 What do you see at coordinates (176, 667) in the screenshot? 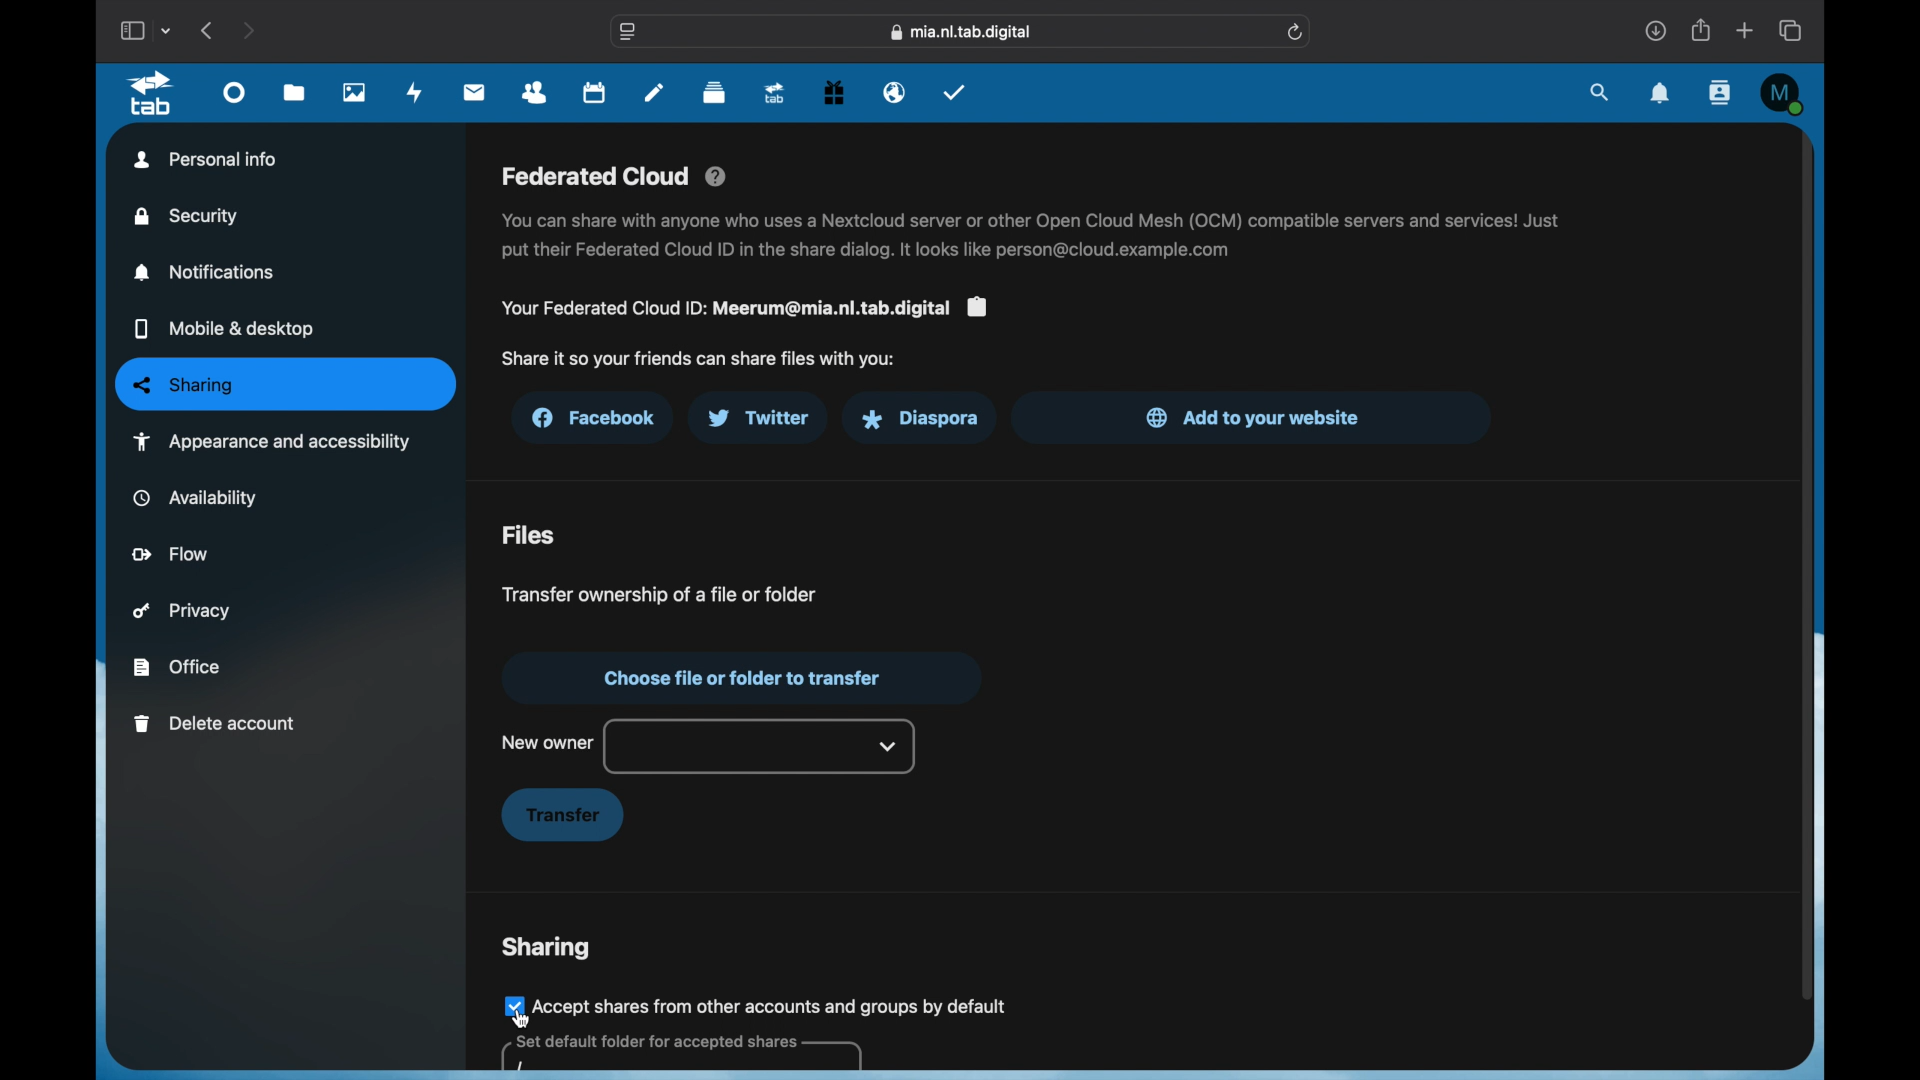
I see `office` at bounding box center [176, 667].